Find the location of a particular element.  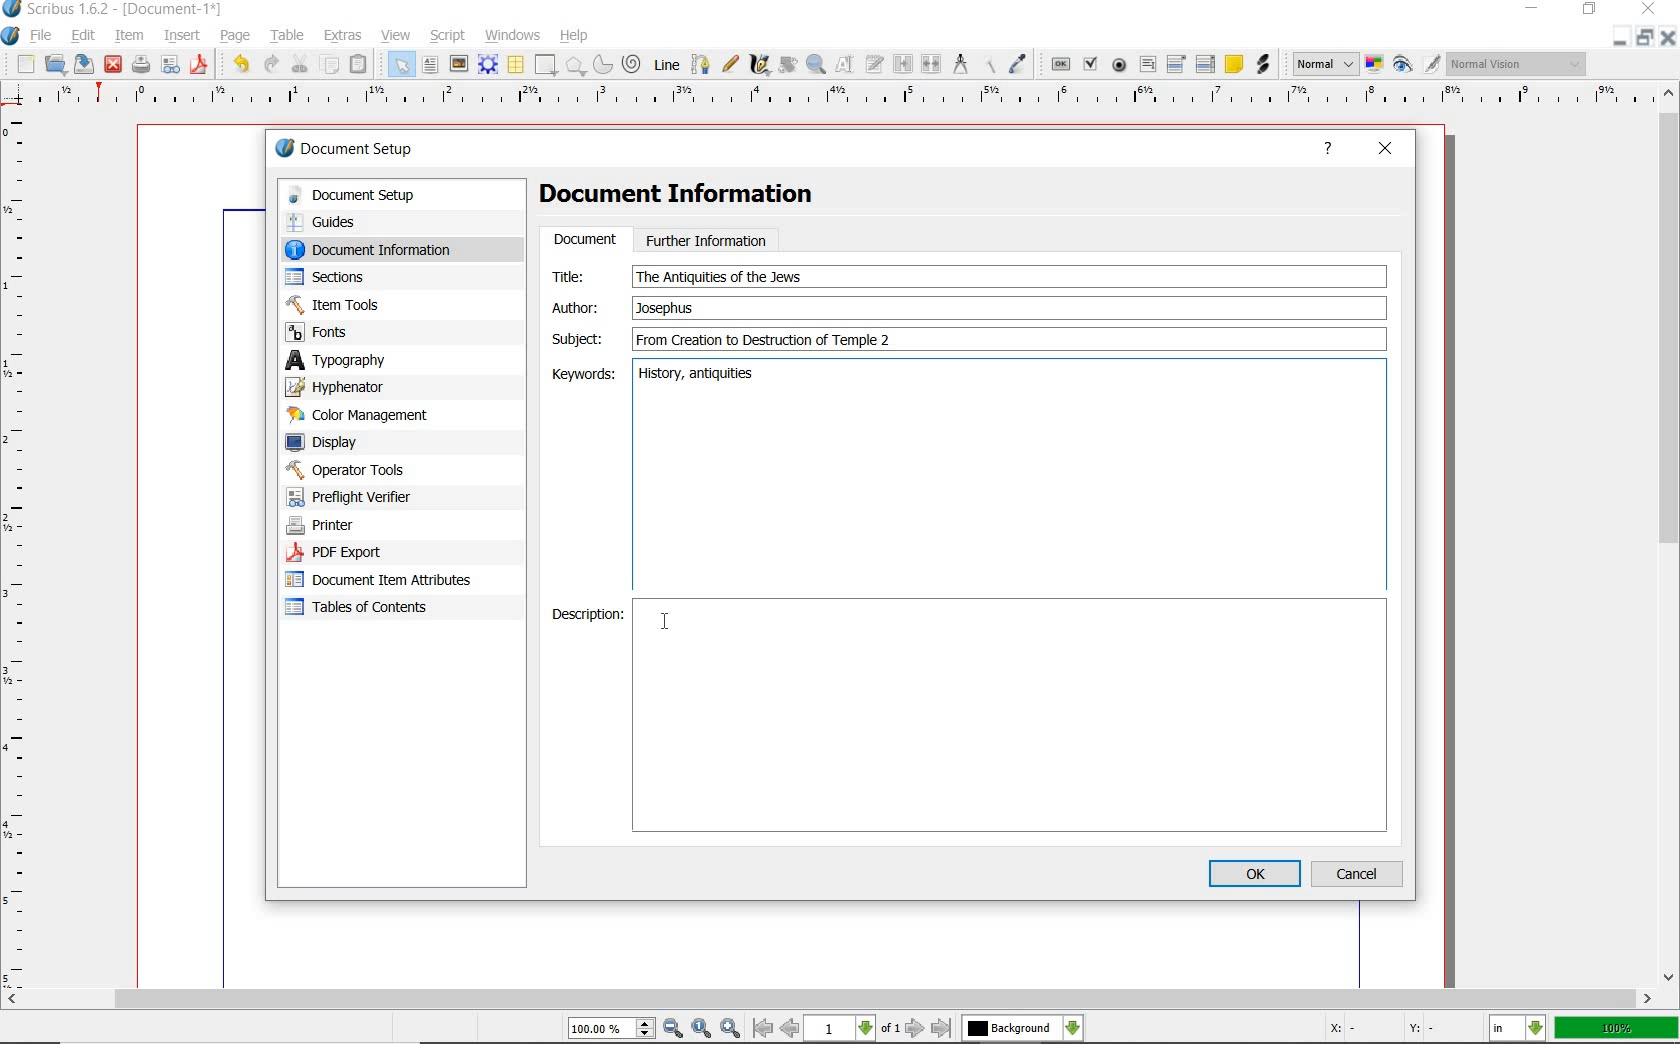

system name is located at coordinates (113, 10).